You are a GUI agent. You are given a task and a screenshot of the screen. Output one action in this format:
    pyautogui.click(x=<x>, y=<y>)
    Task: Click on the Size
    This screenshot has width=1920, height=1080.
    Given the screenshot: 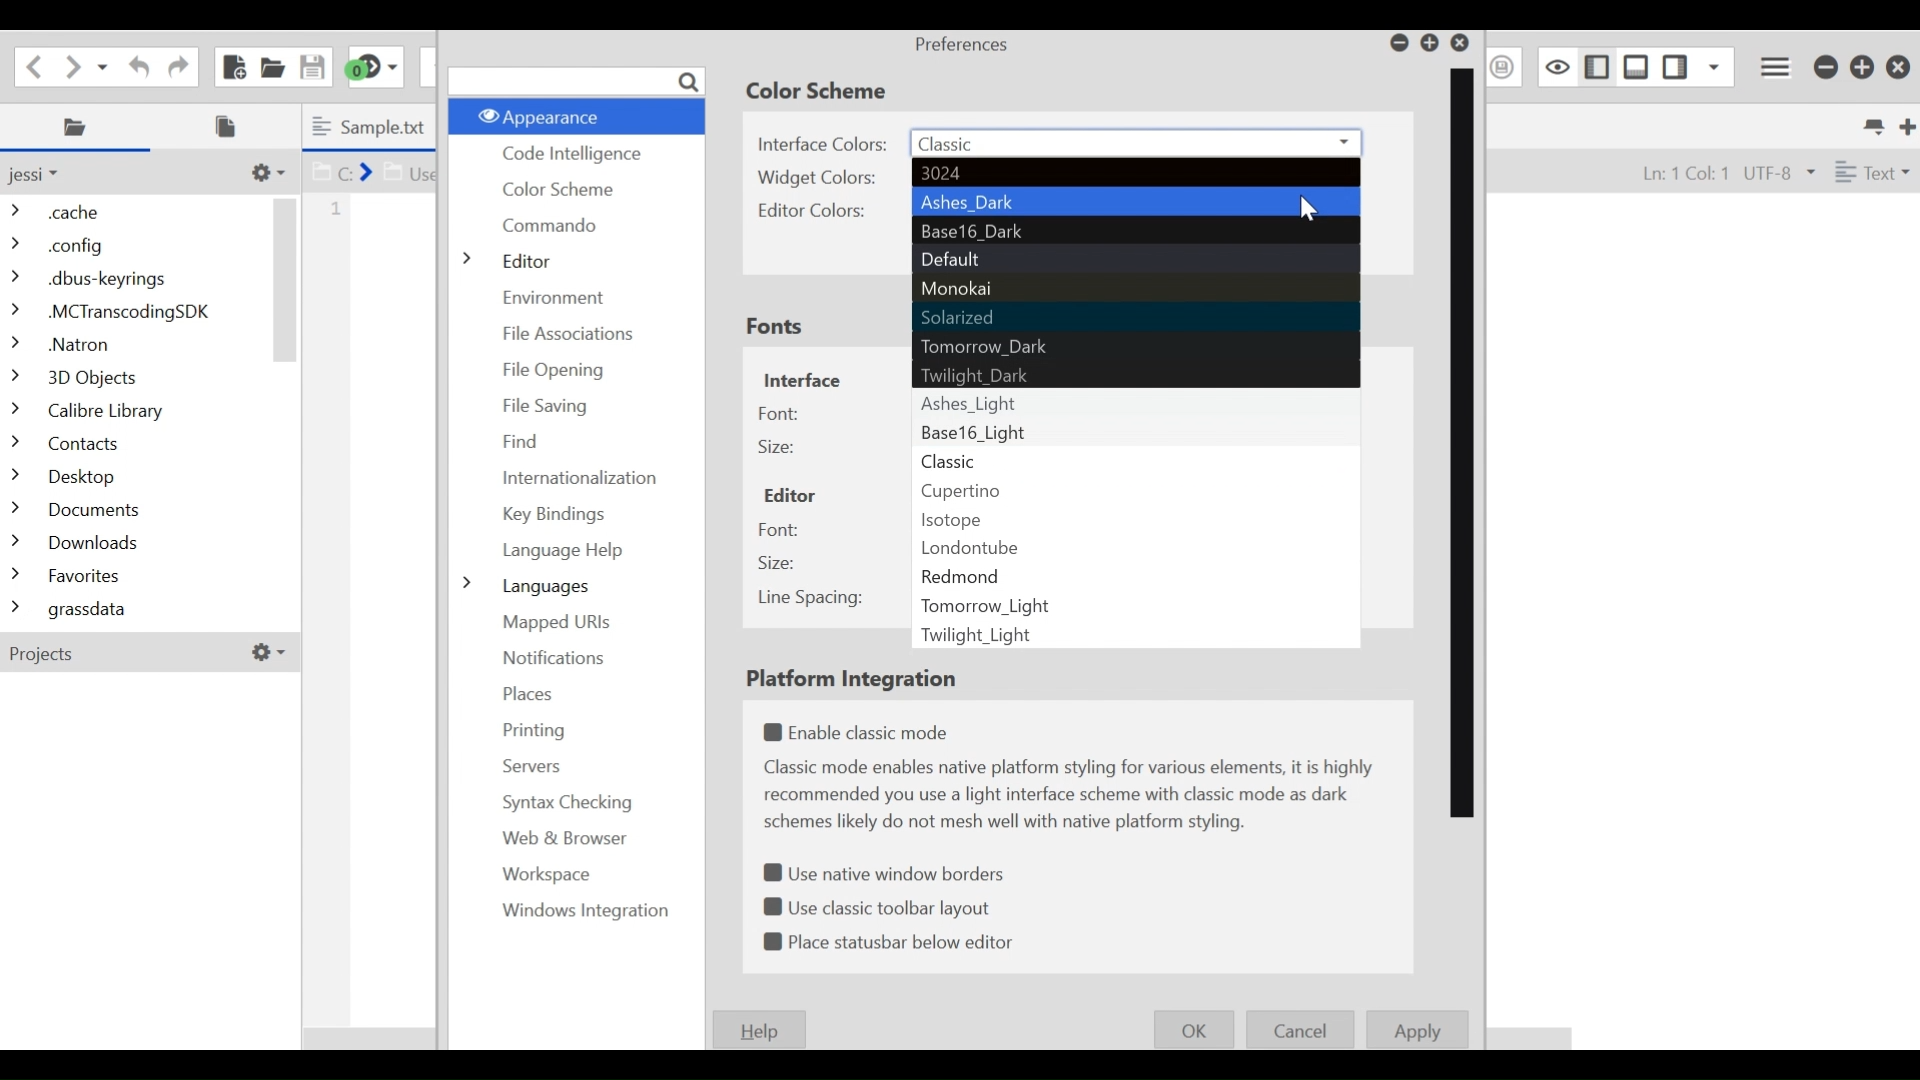 What is the action you would take?
    pyautogui.click(x=777, y=447)
    